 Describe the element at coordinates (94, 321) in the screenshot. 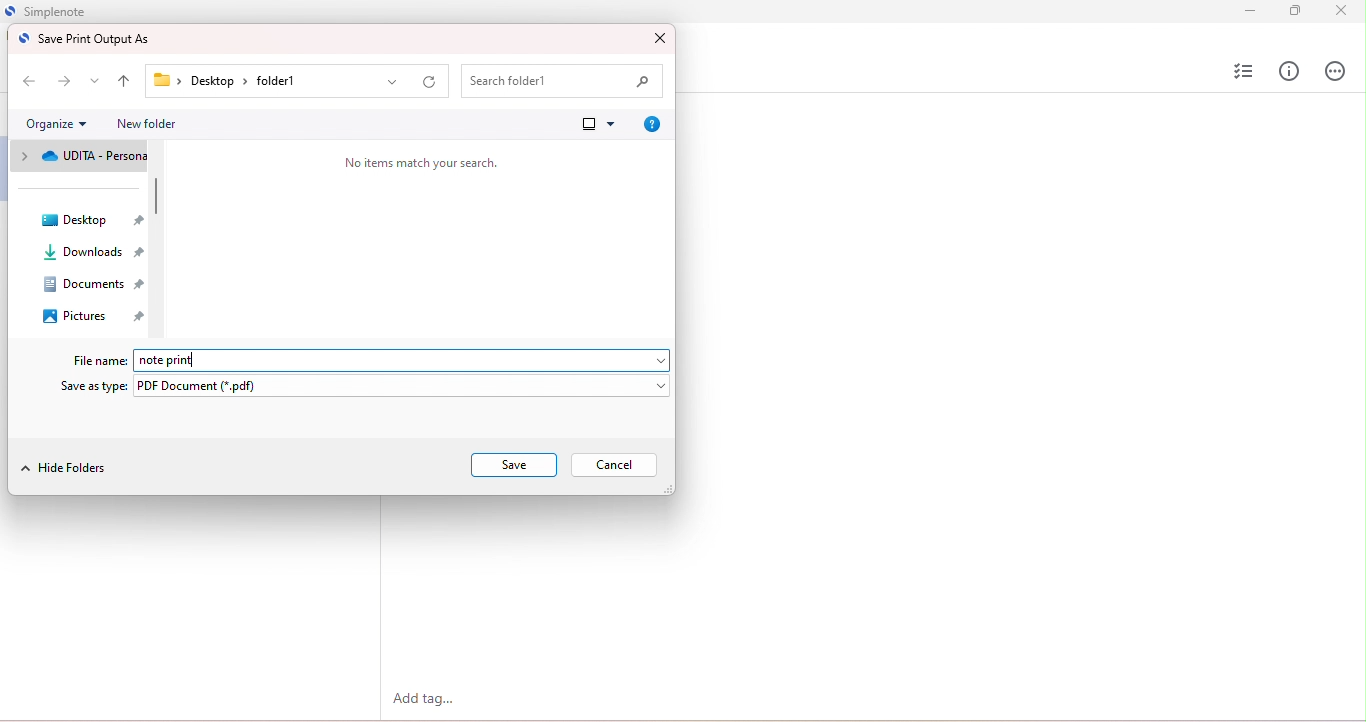

I see `desktop` at that location.